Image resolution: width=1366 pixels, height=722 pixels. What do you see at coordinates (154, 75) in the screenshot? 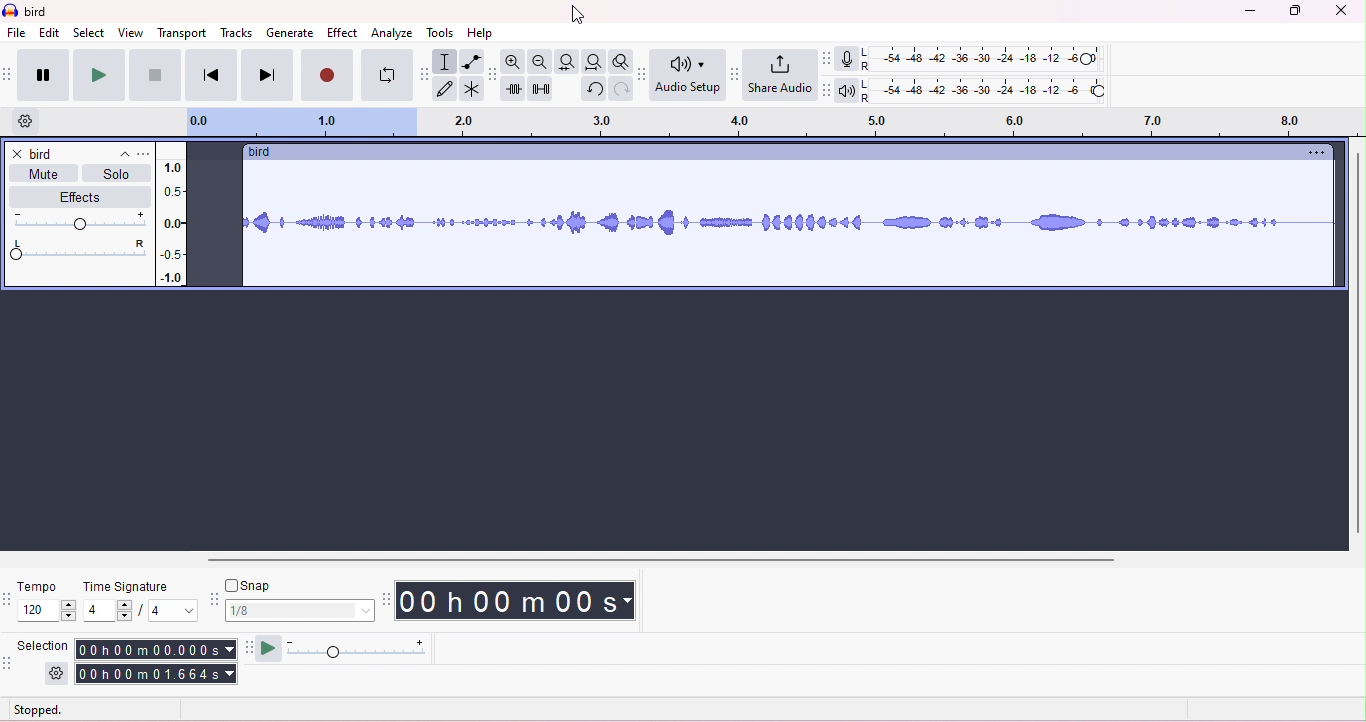
I see `stop` at bounding box center [154, 75].